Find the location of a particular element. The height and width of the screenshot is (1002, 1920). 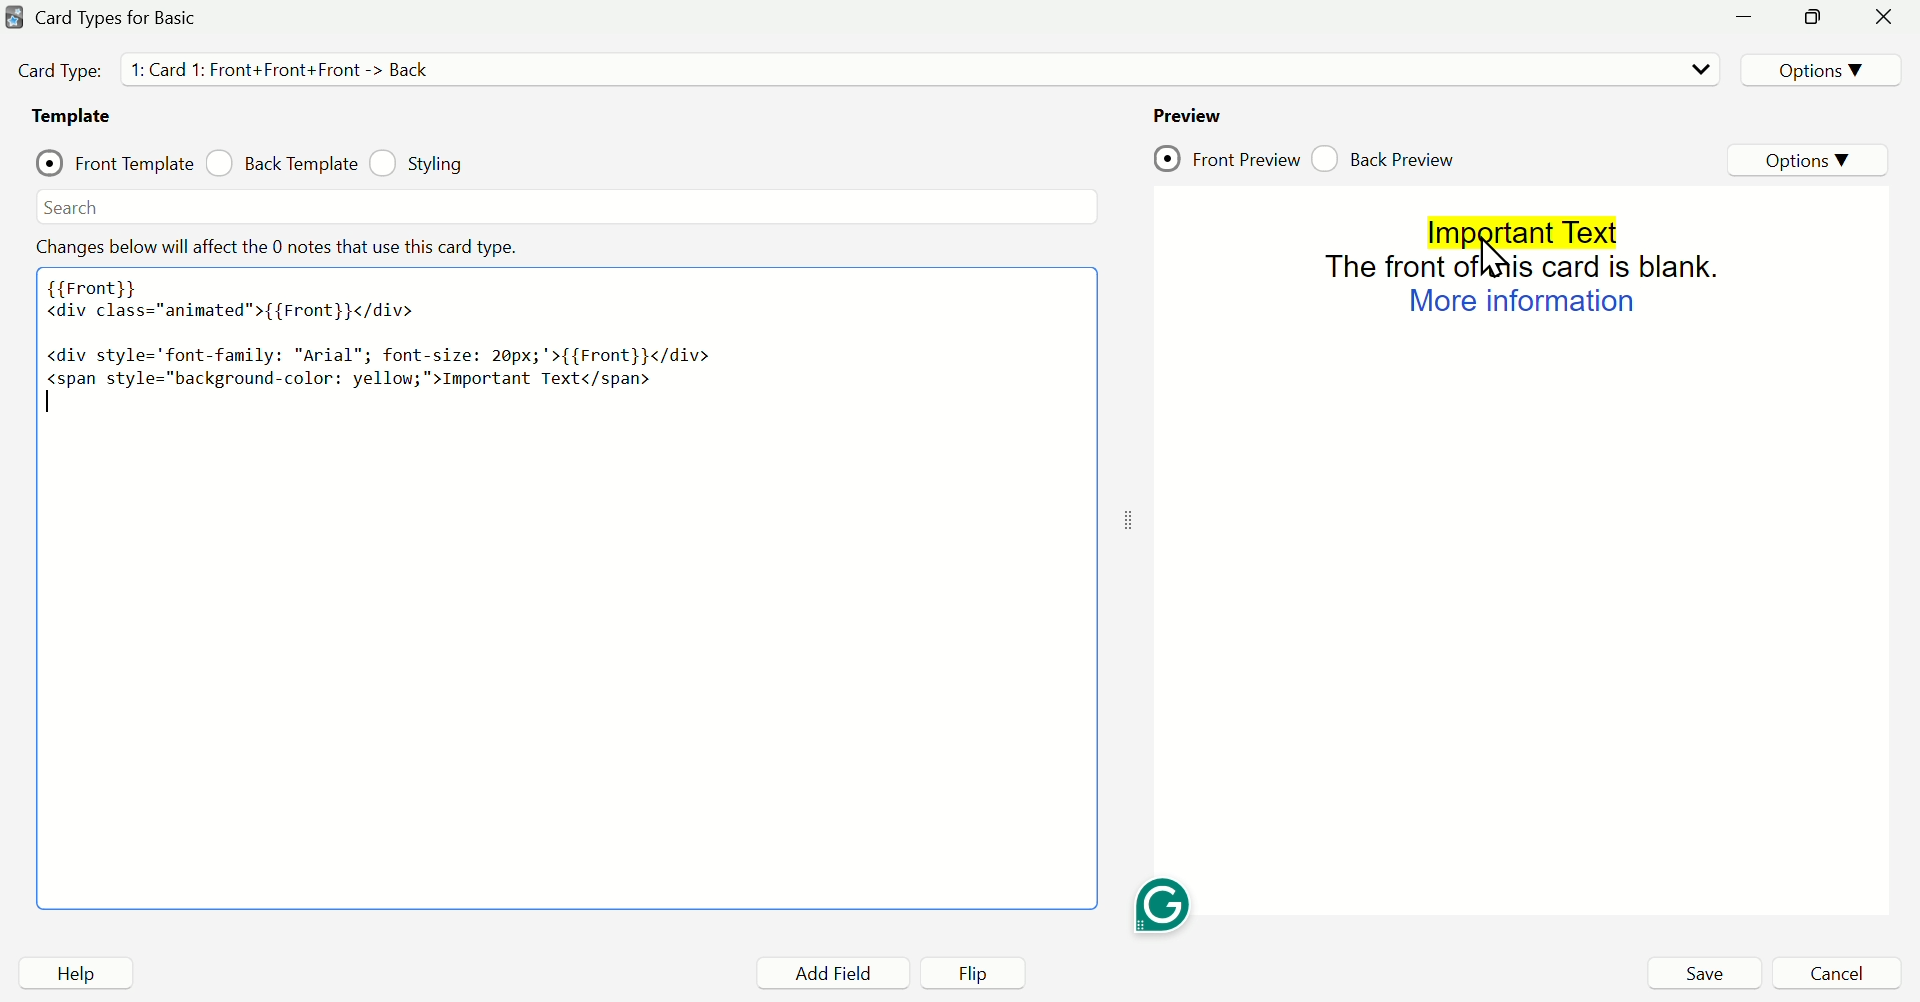

Cursor is located at coordinates (1495, 262).